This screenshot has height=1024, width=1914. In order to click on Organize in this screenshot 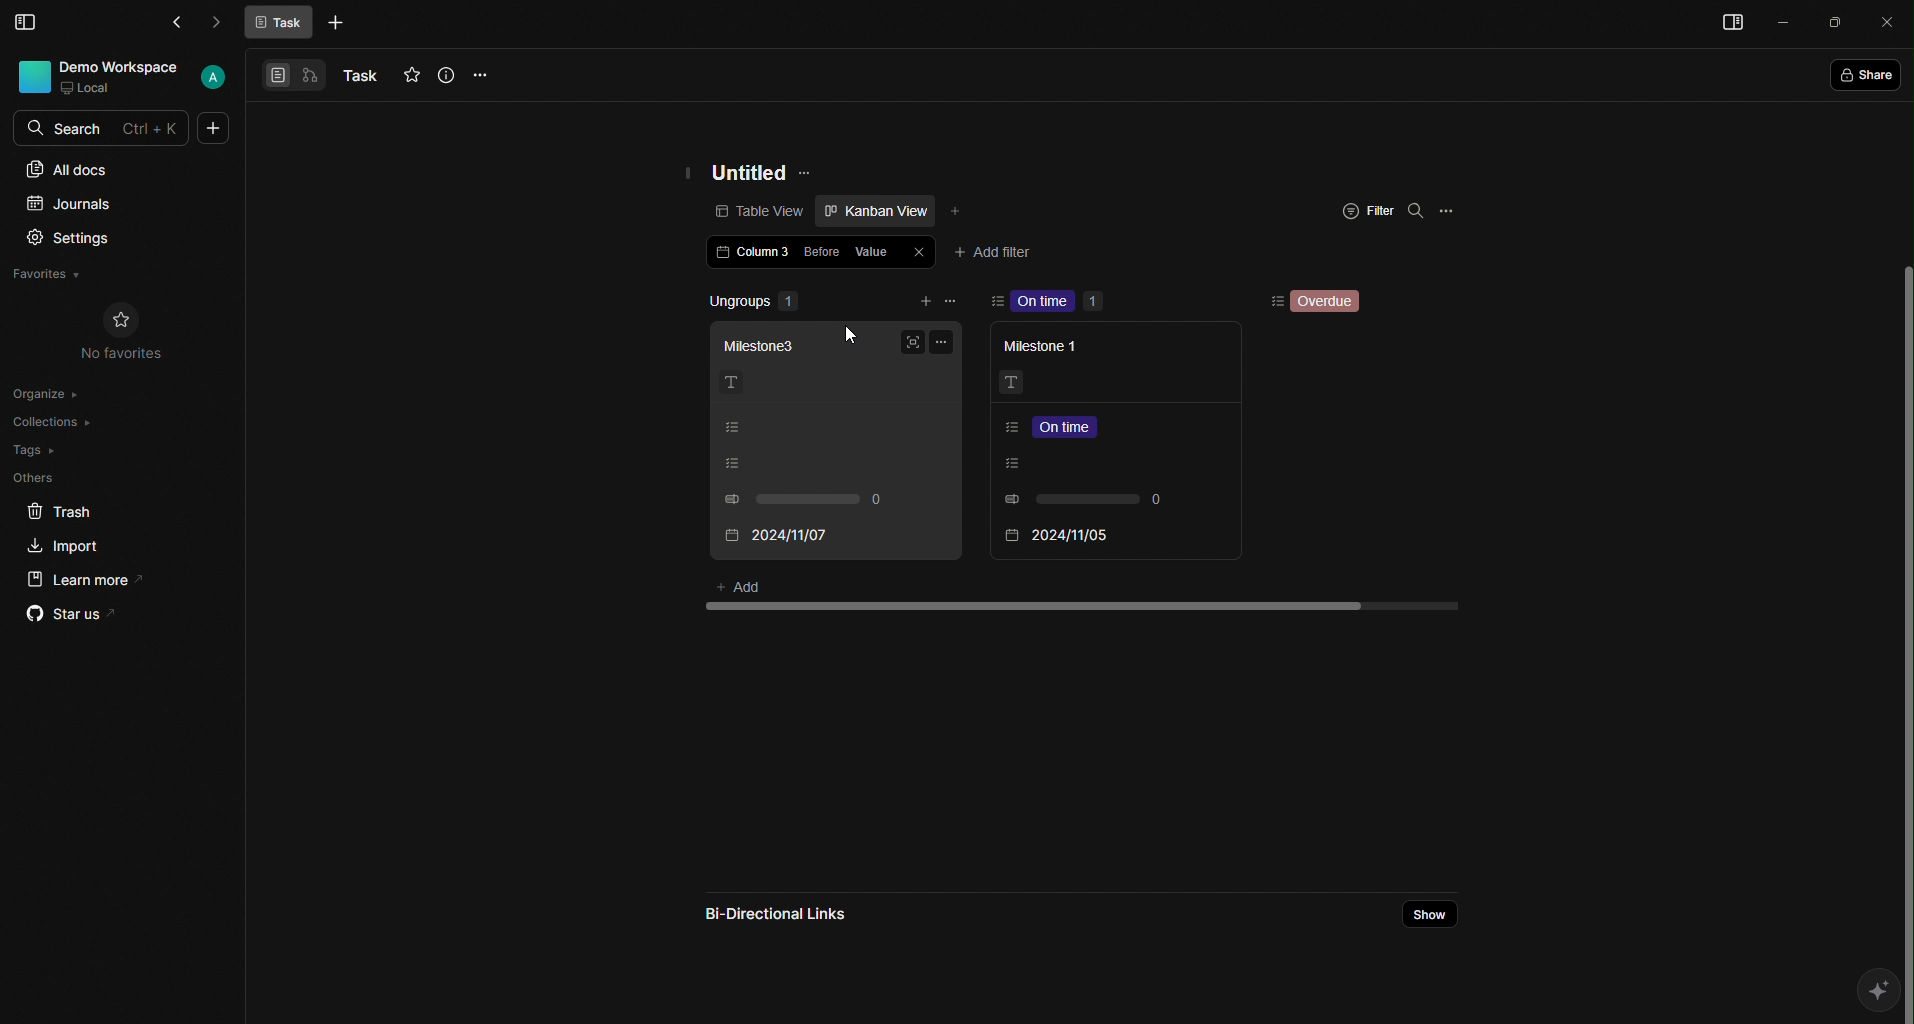, I will do `click(52, 393)`.